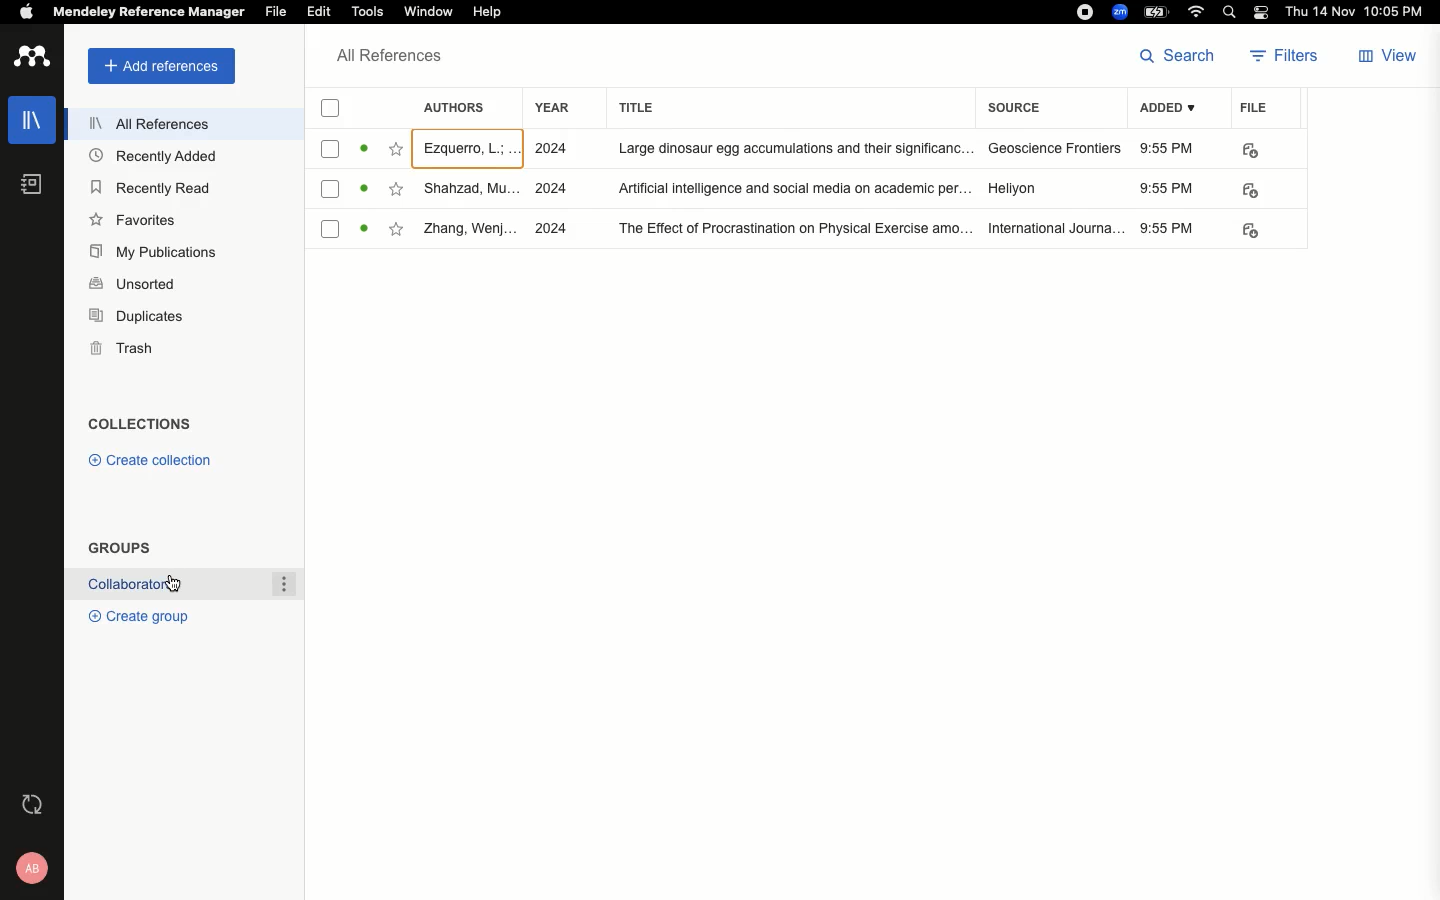  I want to click on Library, so click(35, 120).